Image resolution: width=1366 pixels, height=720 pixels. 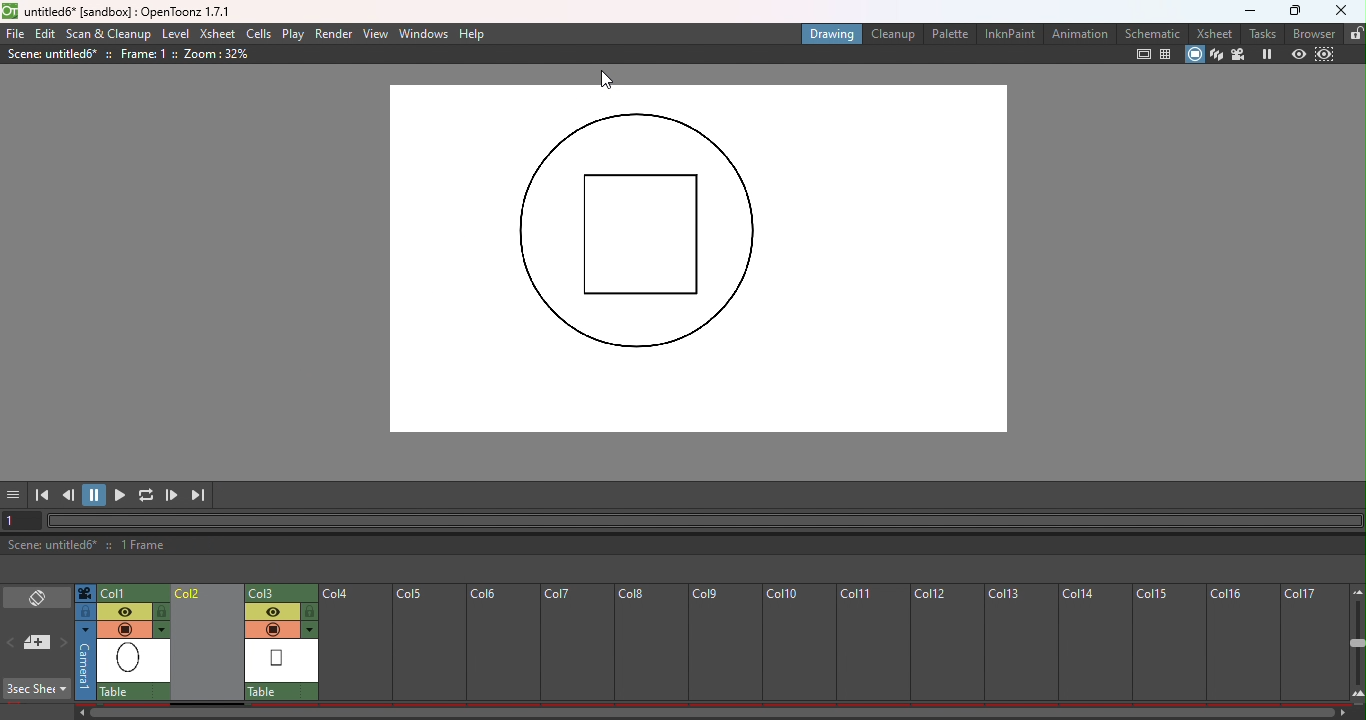 I want to click on Previous memo, so click(x=13, y=644).